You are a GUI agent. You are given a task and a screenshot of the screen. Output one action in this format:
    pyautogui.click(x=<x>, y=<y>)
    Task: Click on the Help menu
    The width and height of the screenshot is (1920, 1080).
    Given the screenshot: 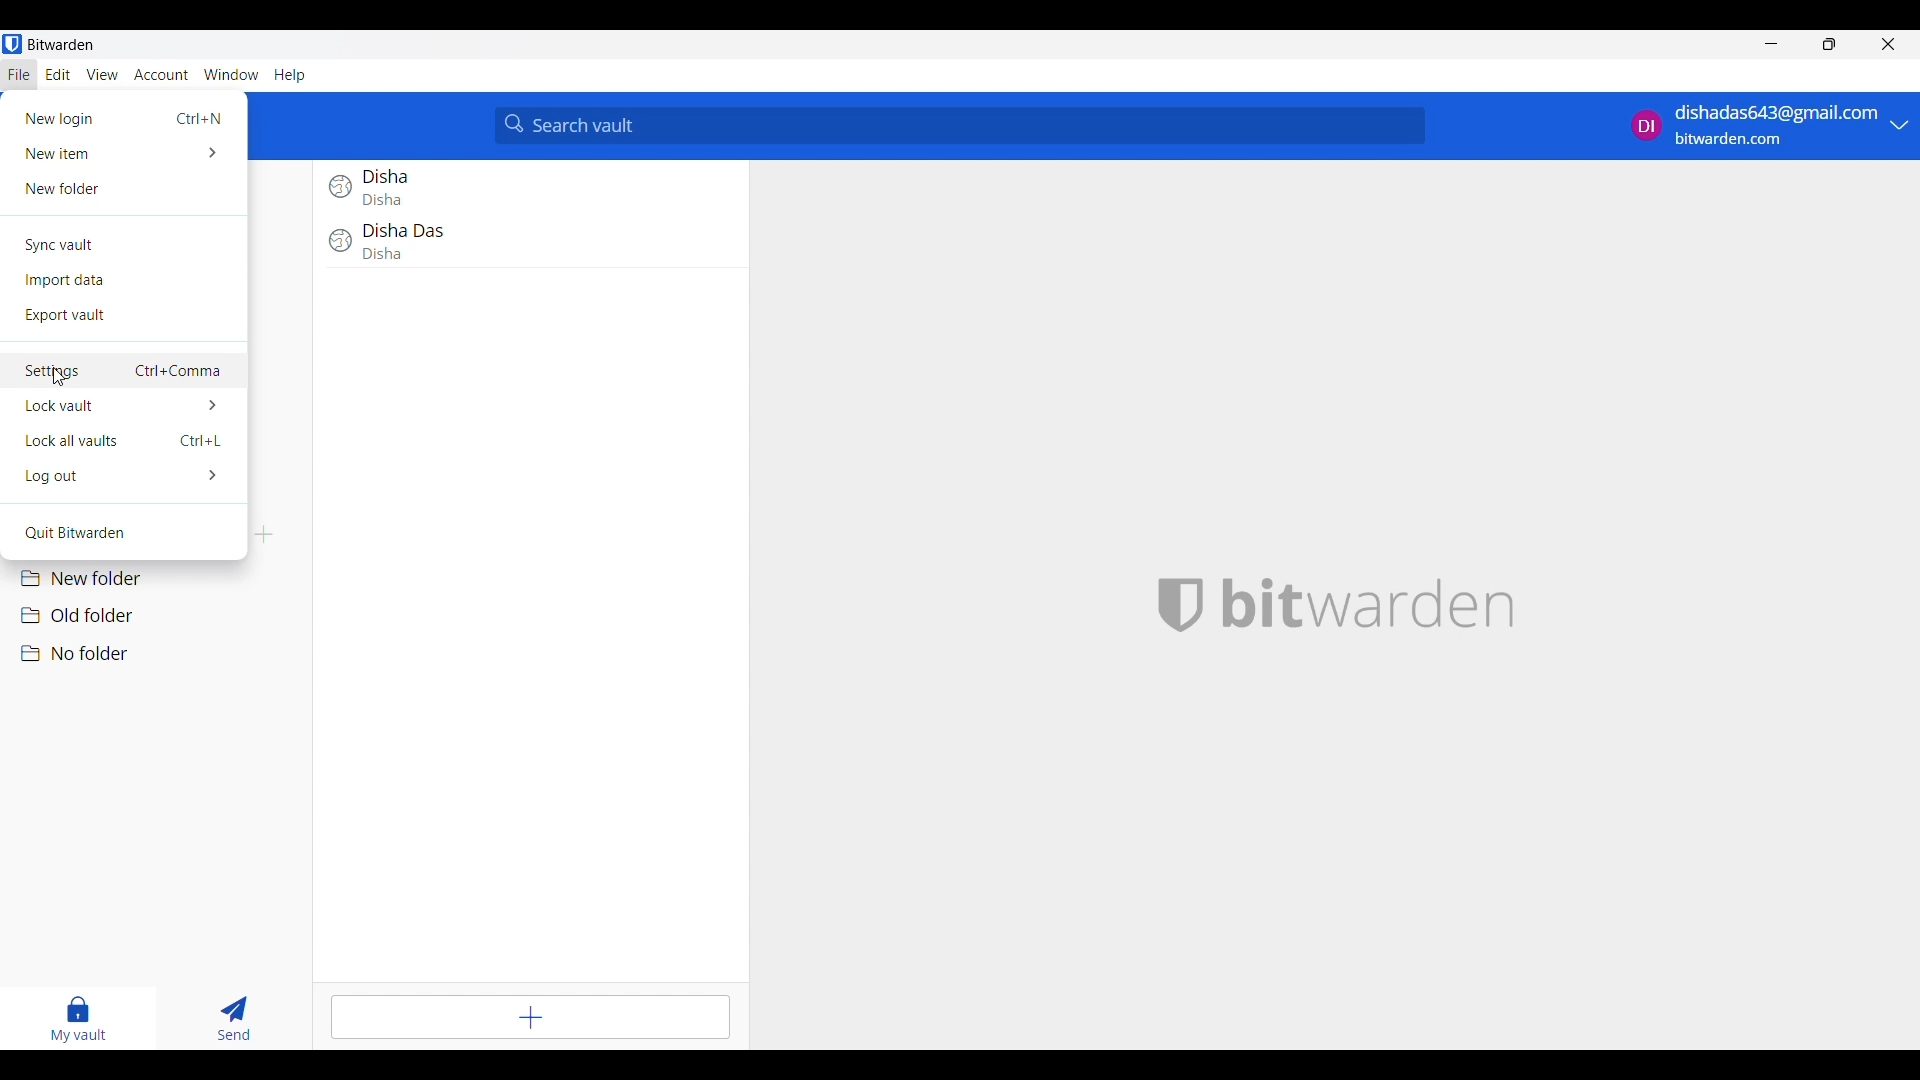 What is the action you would take?
    pyautogui.click(x=291, y=76)
    